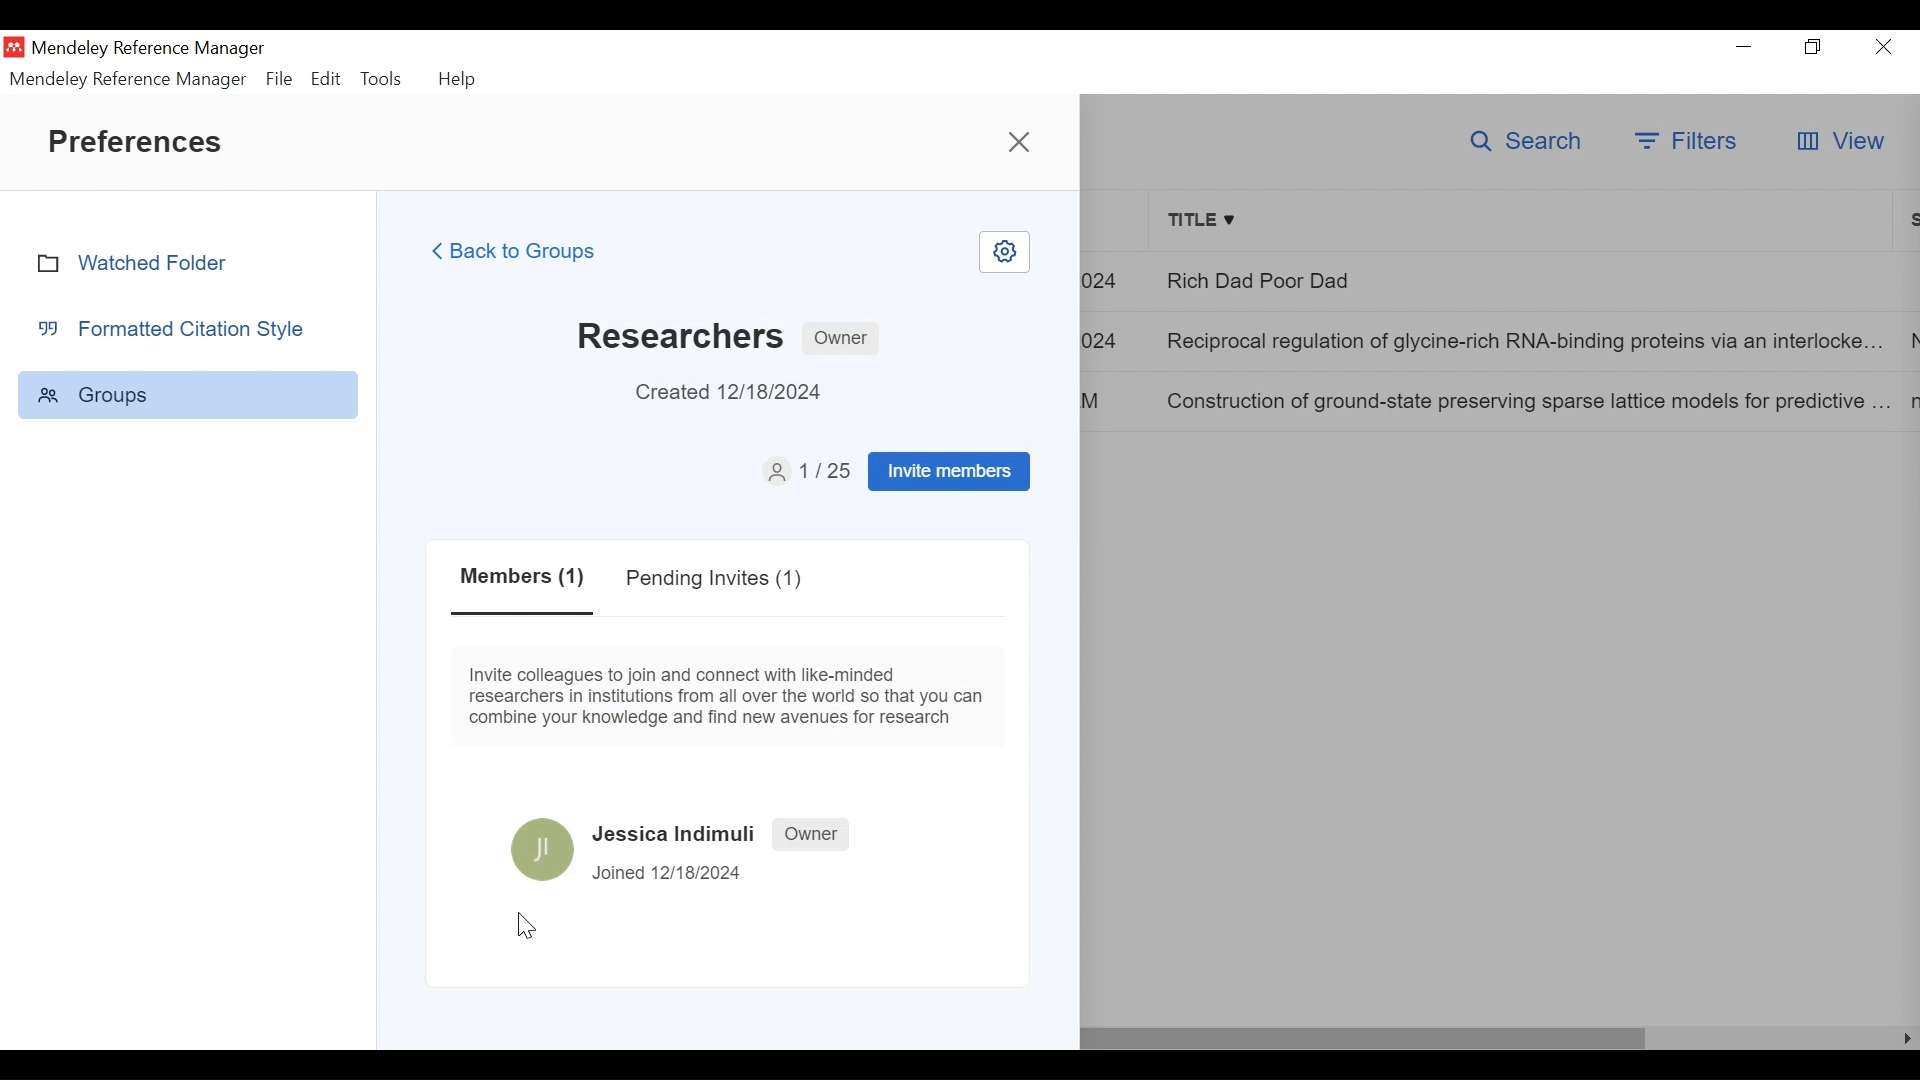 The height and width of the screenshot is (1080, 1920). I want to click on Reciprocal regulation of glycine-rich RNA-binding proteins via an interlocked.., so click(1528, 339).